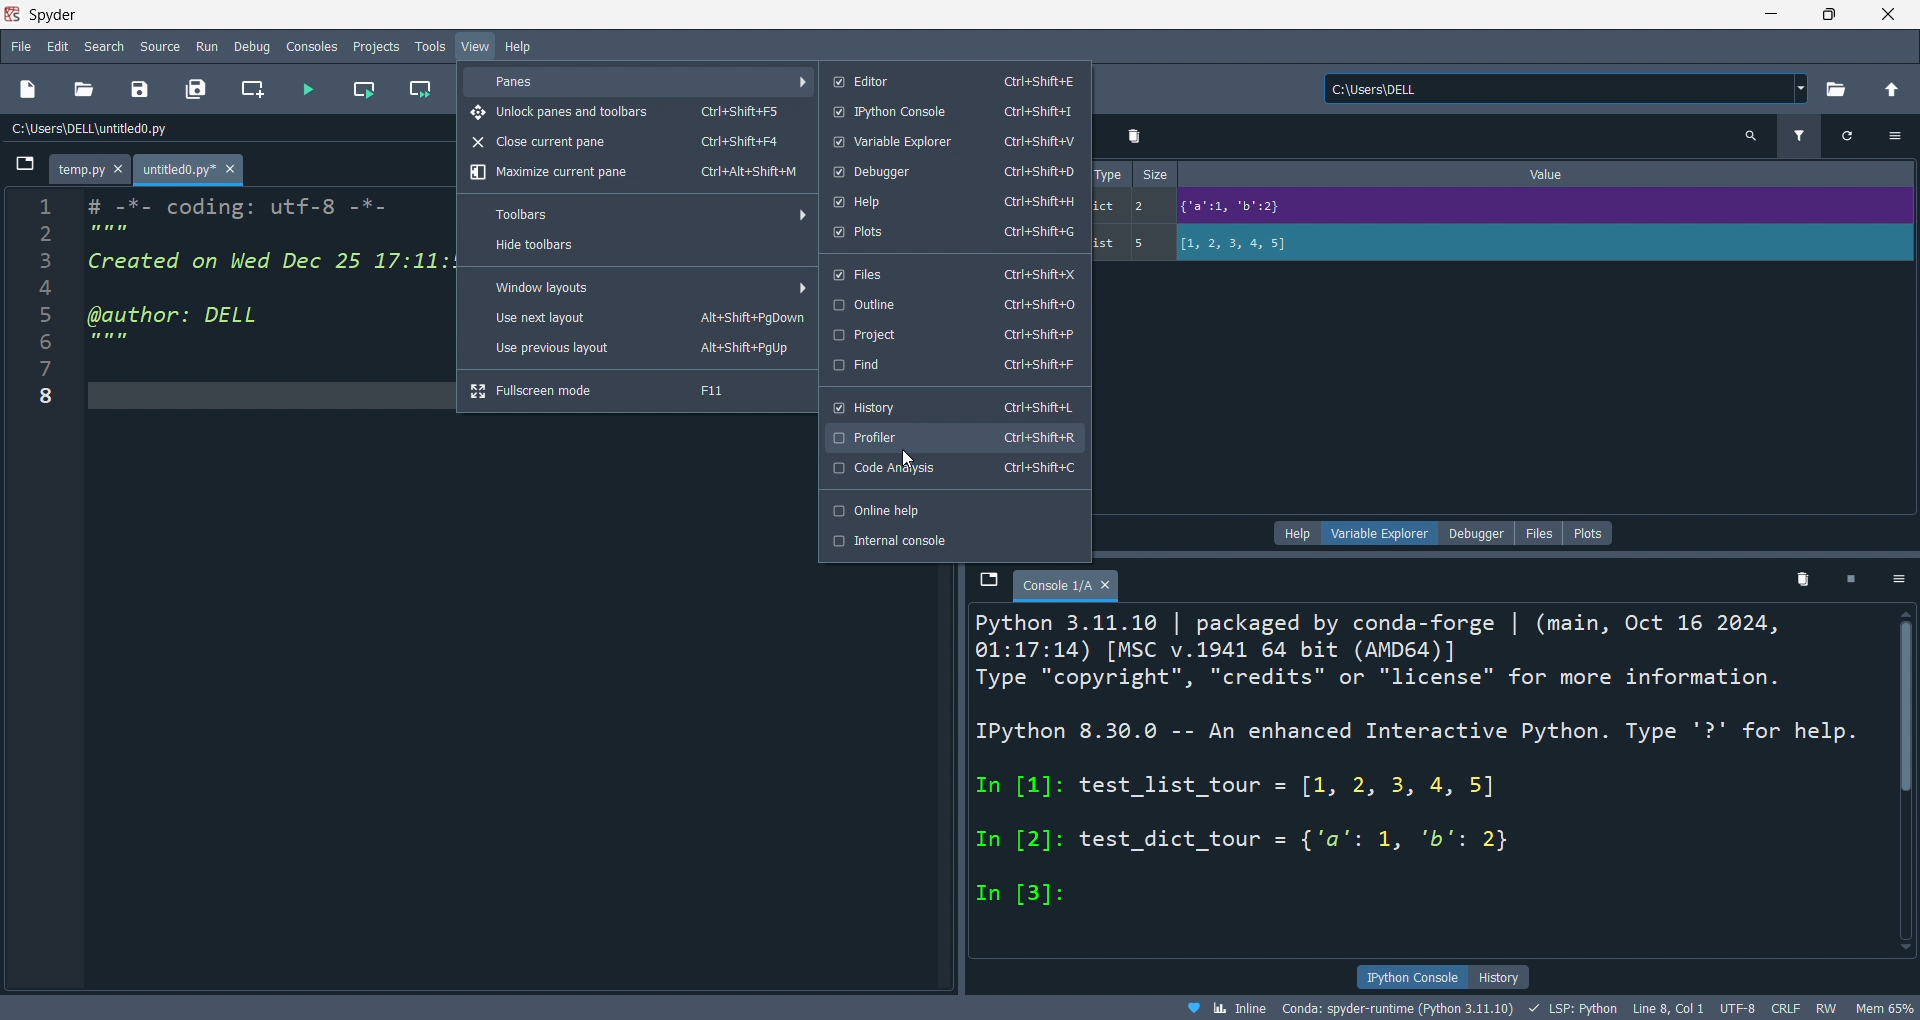 The width and height of the screenshot is (1920, 1020). What do you see at coordinates (1902, 780) in the screenshot?
I see `vertical scrollbar` at bounding box center [1902, 780].